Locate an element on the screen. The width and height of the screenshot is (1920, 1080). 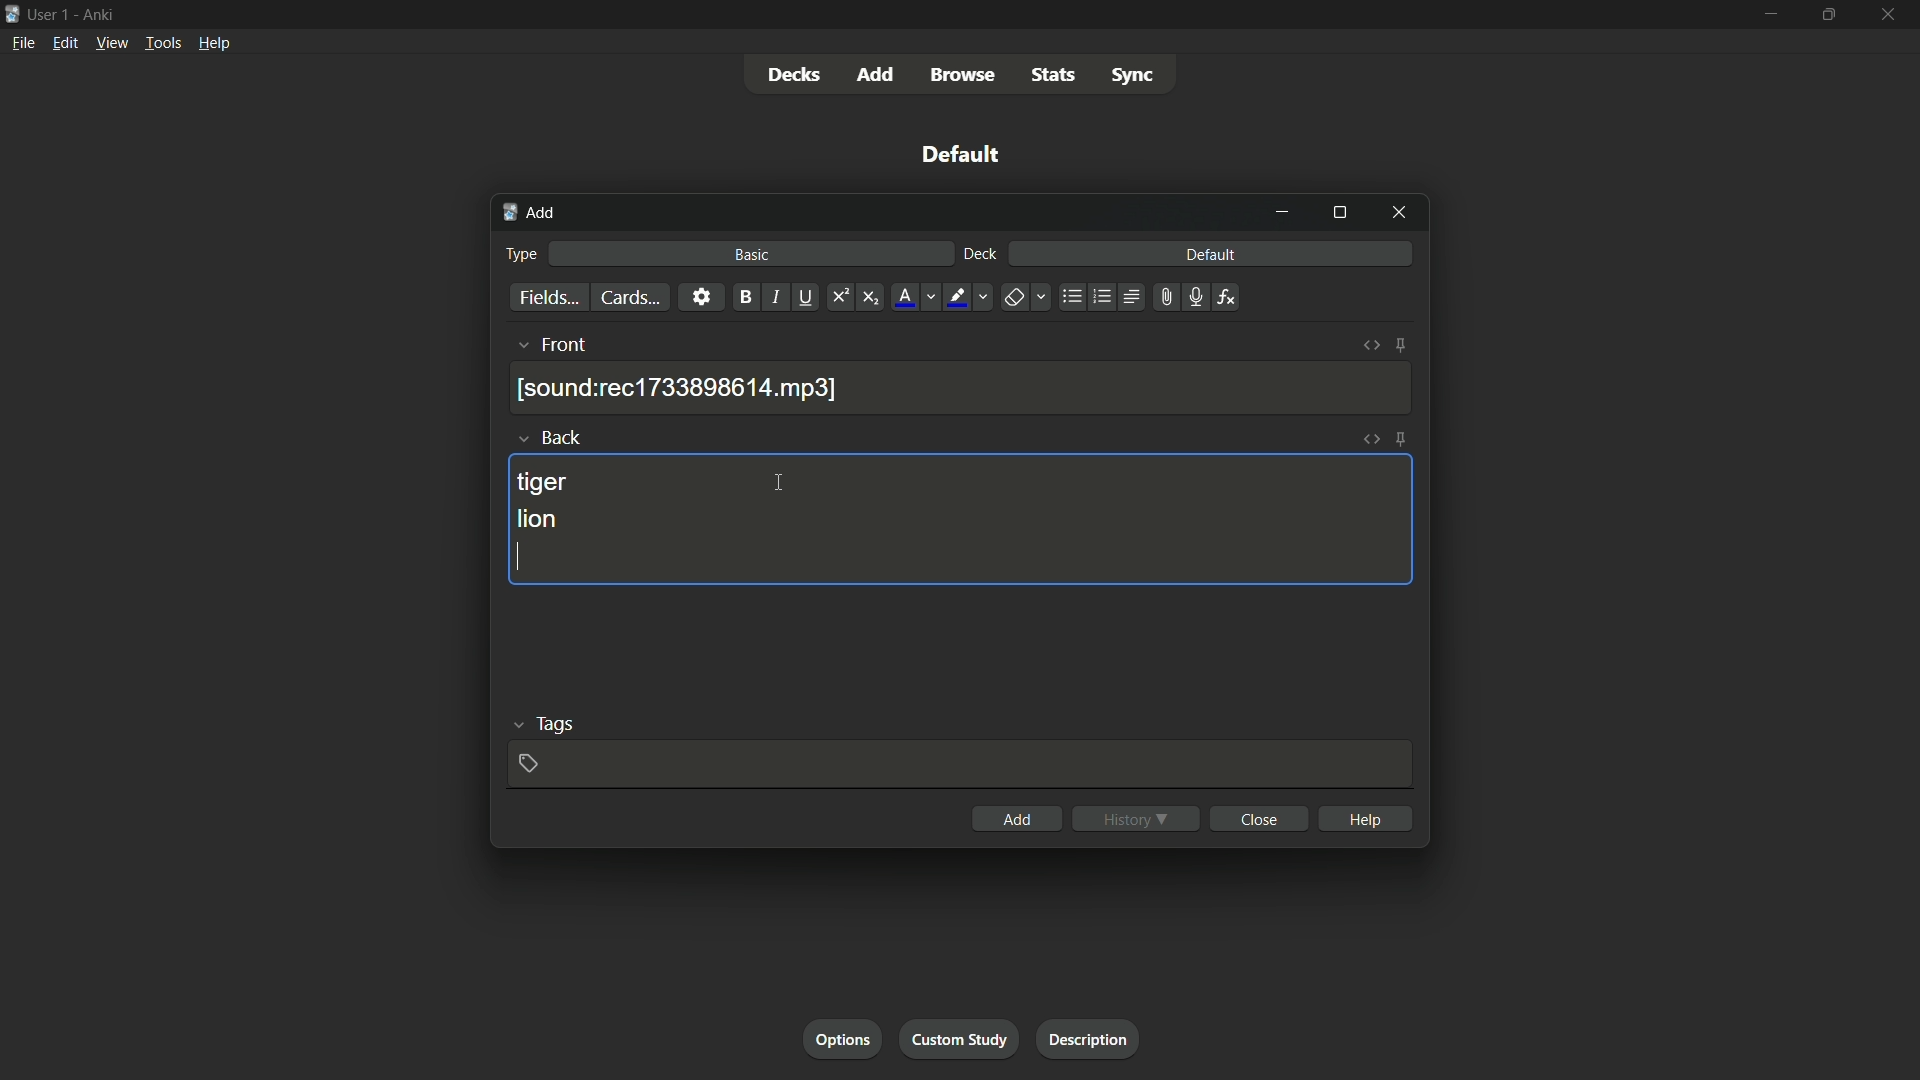
close window is located at coordinates (1397, 214).